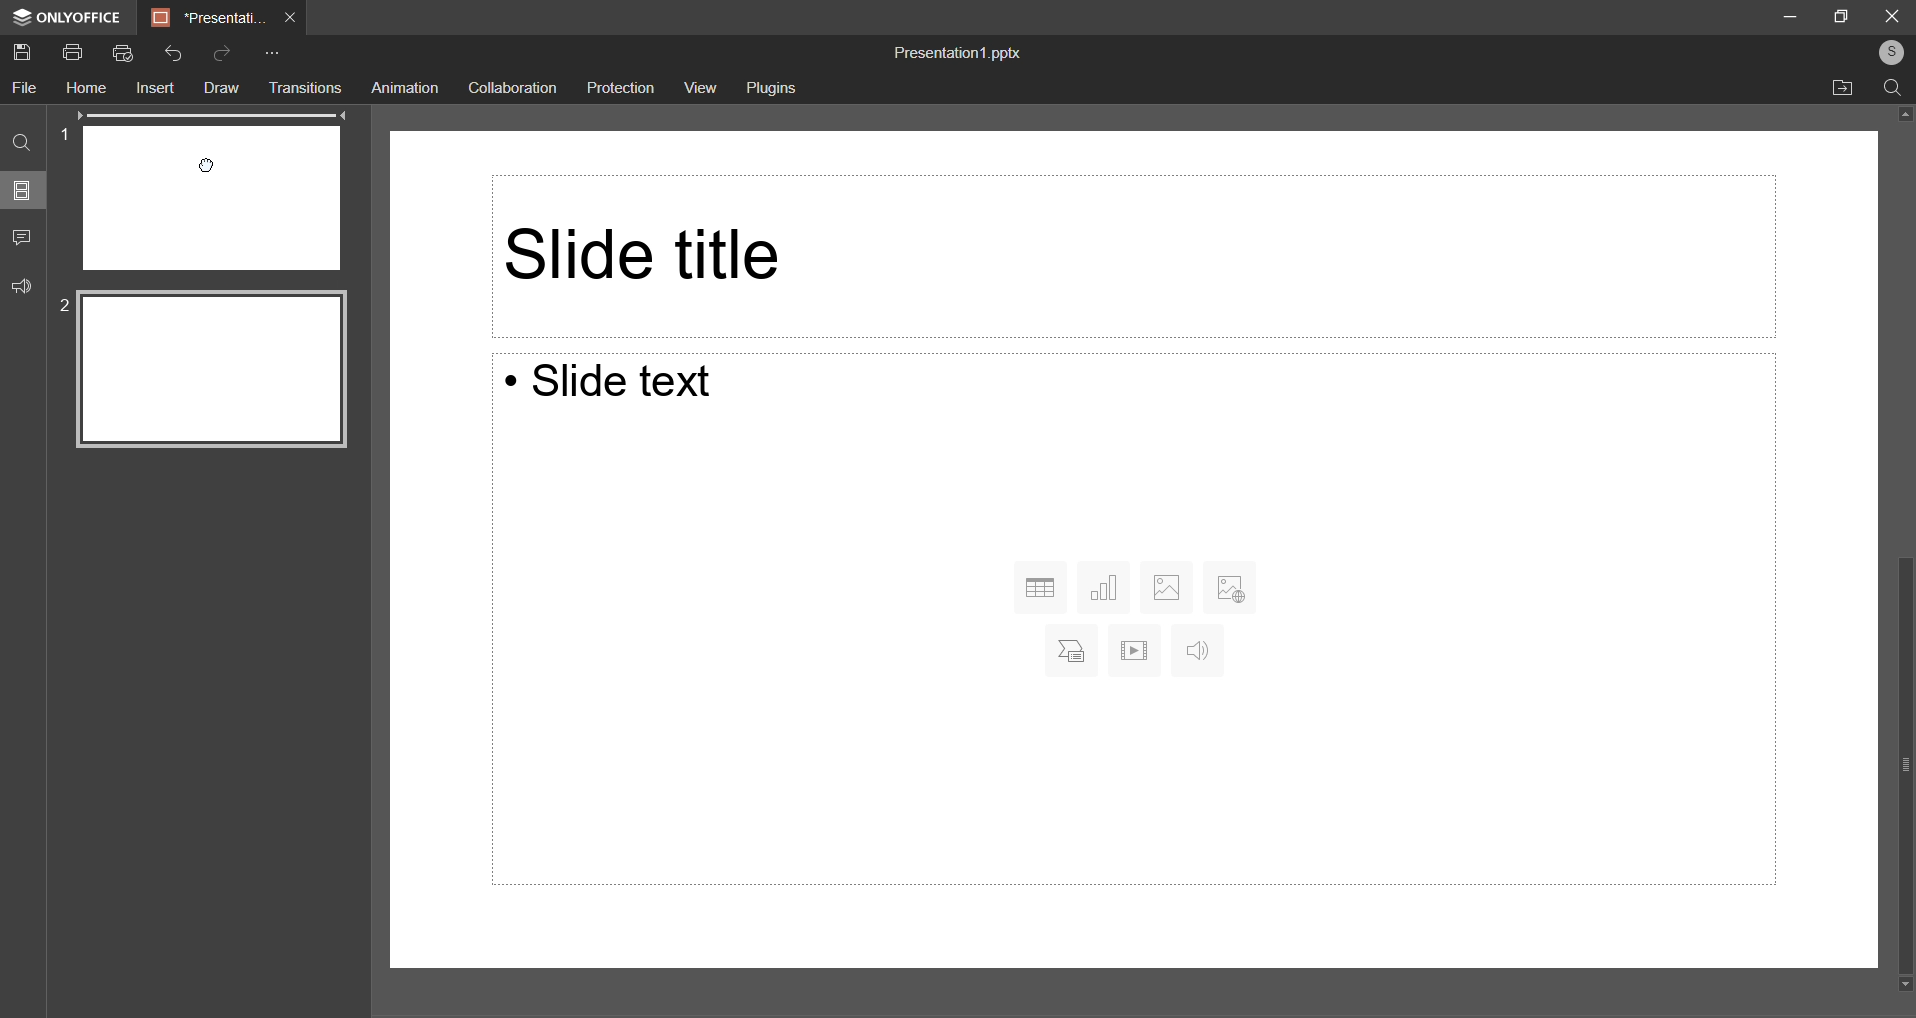 Image resolution: width=1916 pixels, height=1018 pixels. What do you see at coordinates (224, 55) in the screenshot?
I see `Redo` at bounding box center [224, 55].